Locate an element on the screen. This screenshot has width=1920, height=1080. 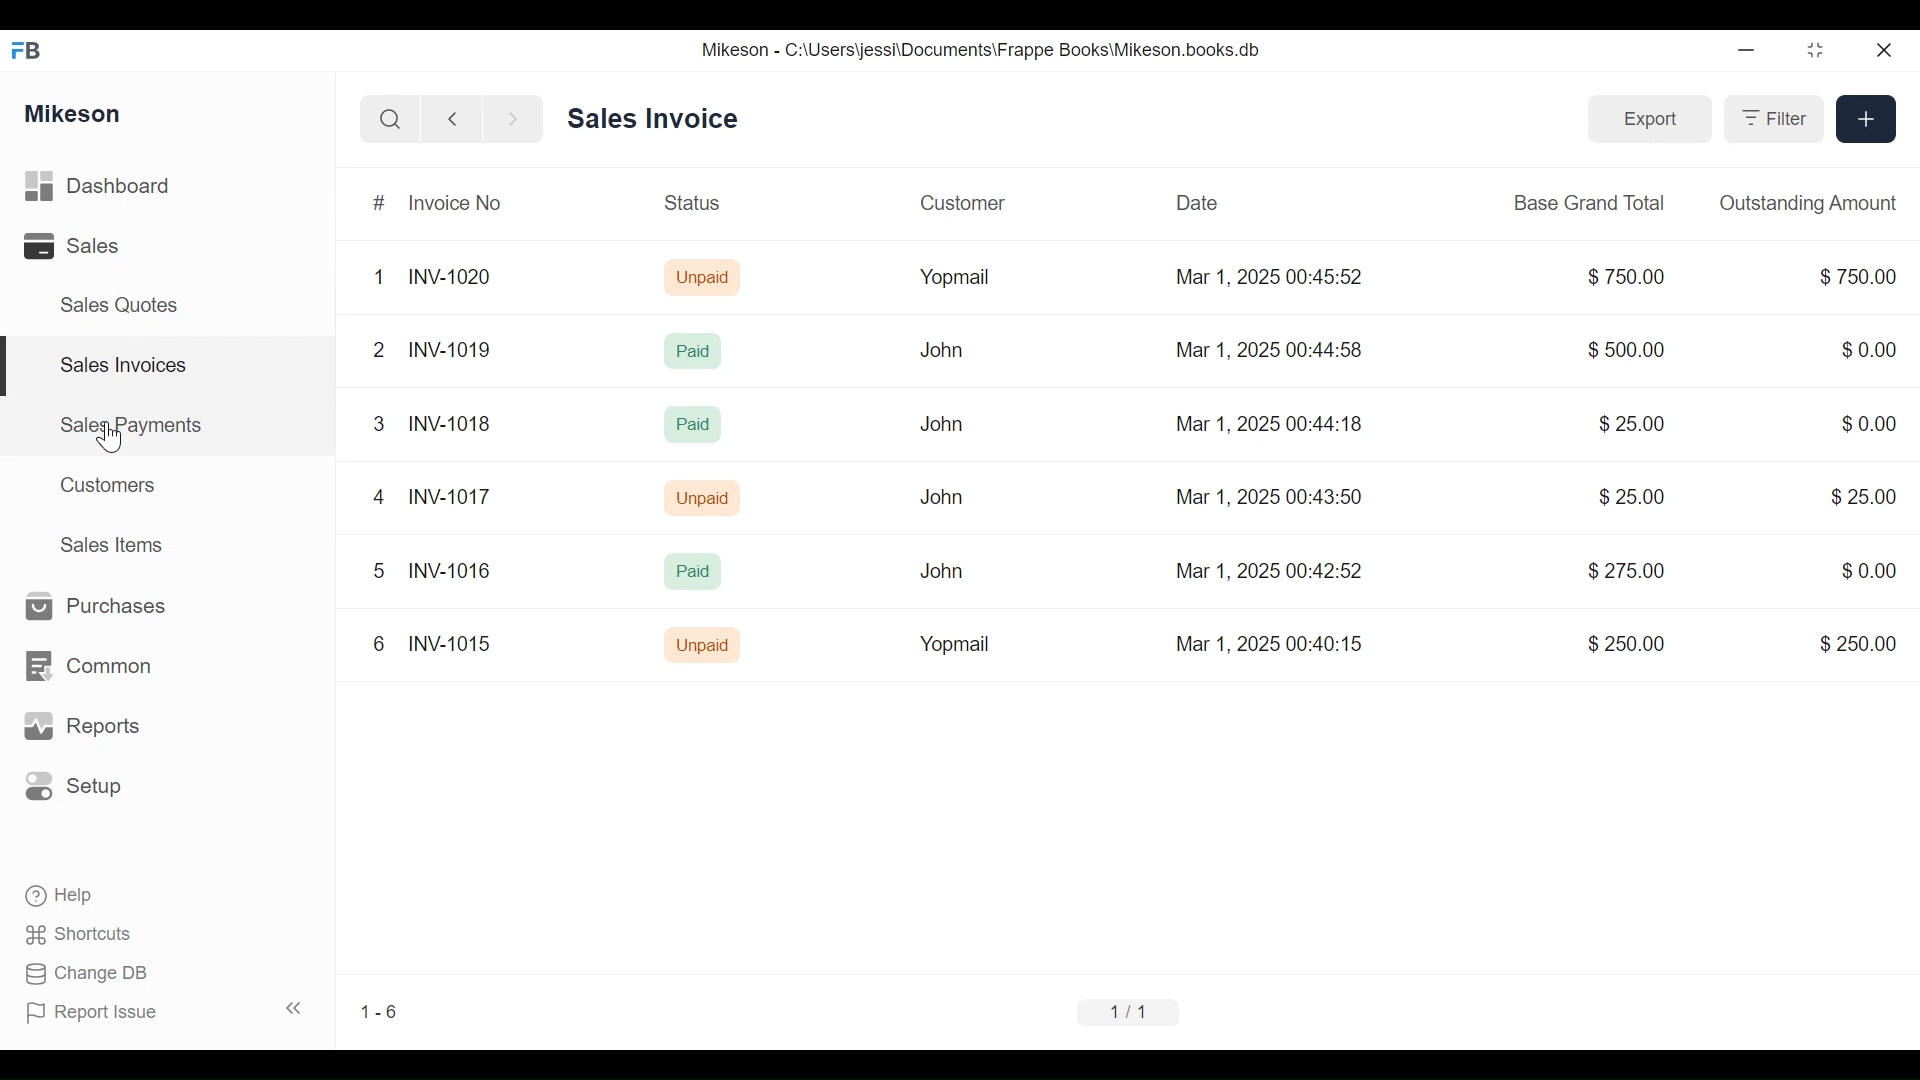
INV-1017 is located at coordinates (449, 498).